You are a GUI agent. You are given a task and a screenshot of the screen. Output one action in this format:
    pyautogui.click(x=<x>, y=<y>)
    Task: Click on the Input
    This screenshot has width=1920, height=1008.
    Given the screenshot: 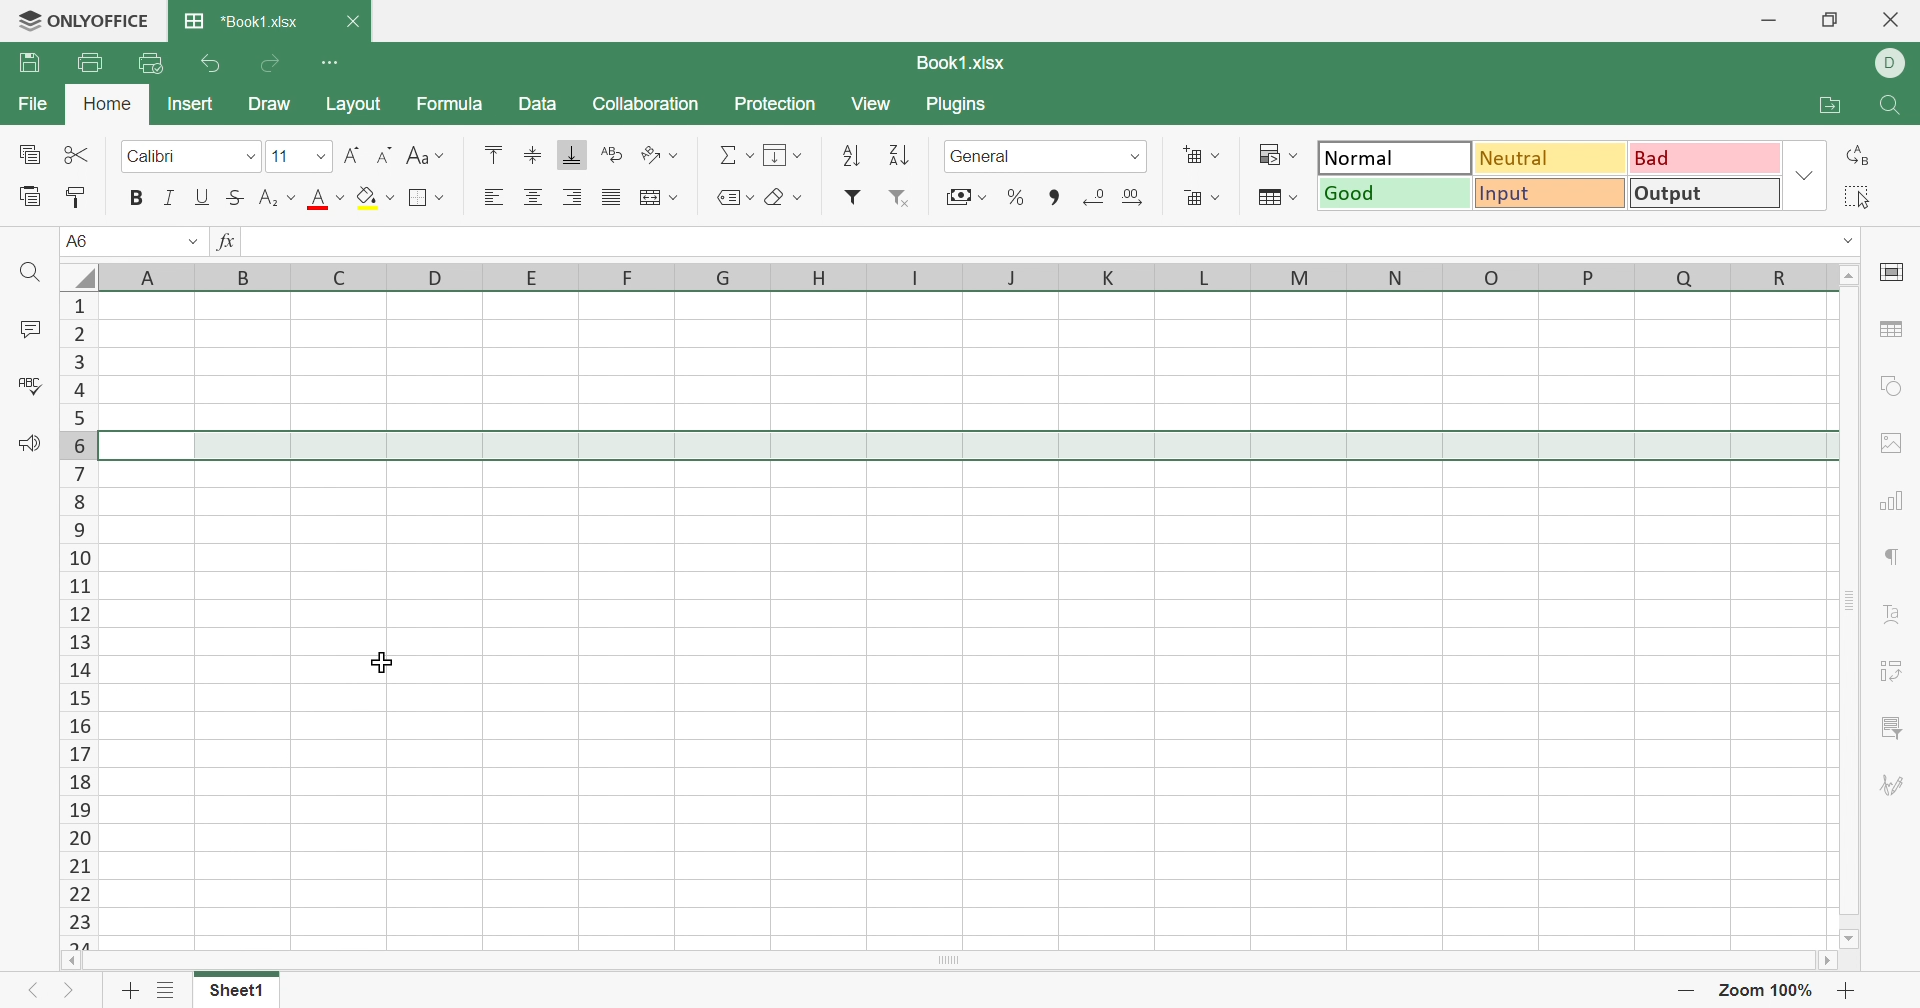 What is the action you would take?
    pyautogui.click(x=1551, y=193)
    